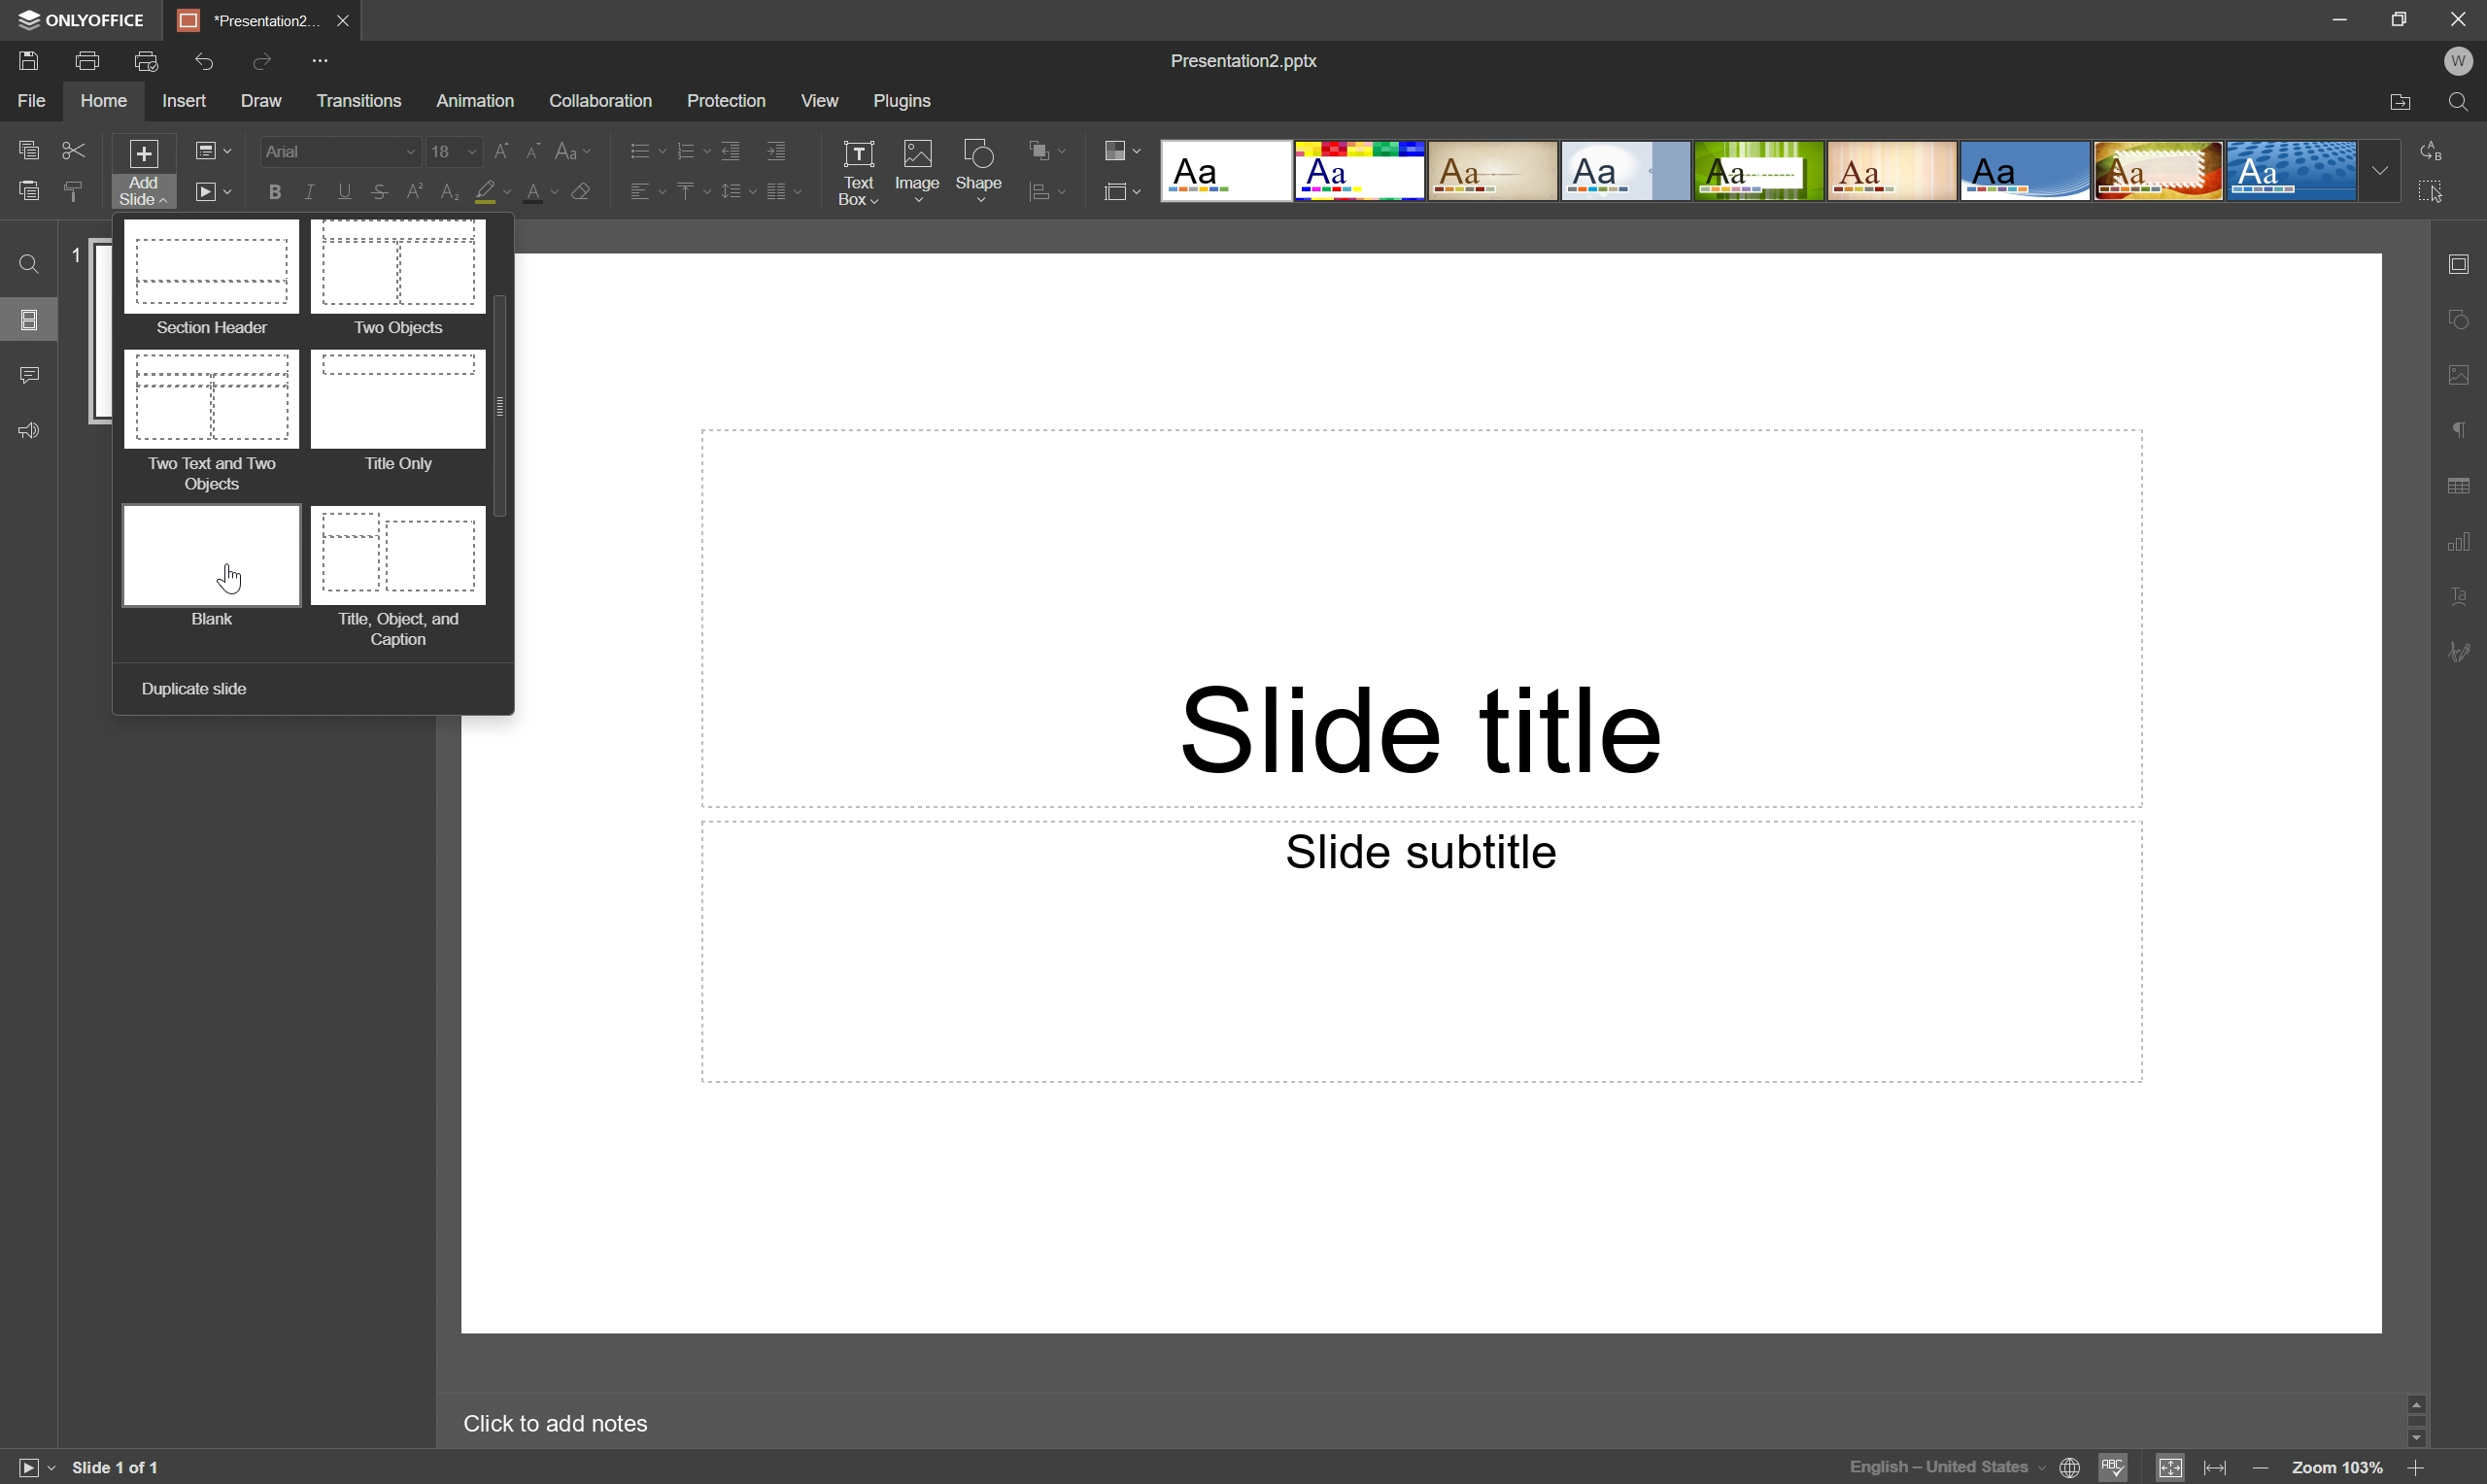 Image resolution: width=2487 pixels, height=1484 pixels. I want to click on Vertical align, so click(687, 193).